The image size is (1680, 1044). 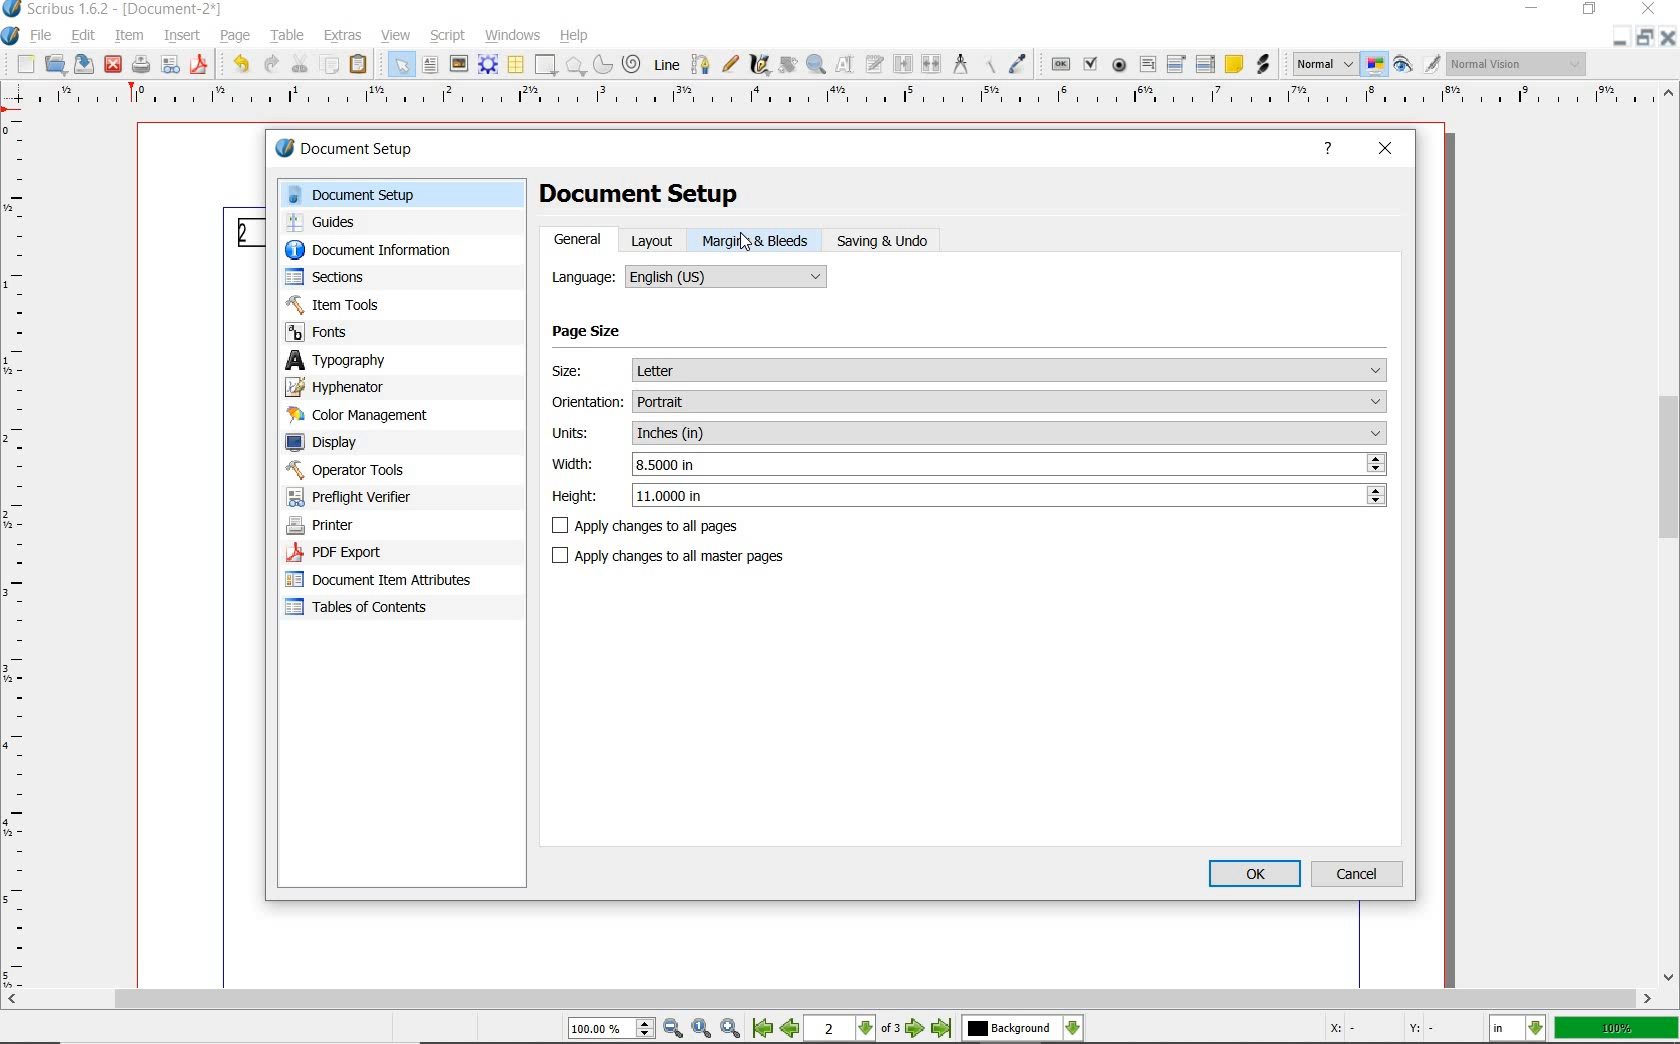 I want to click on Zoom to 100%, so click(x=702, y=1029).